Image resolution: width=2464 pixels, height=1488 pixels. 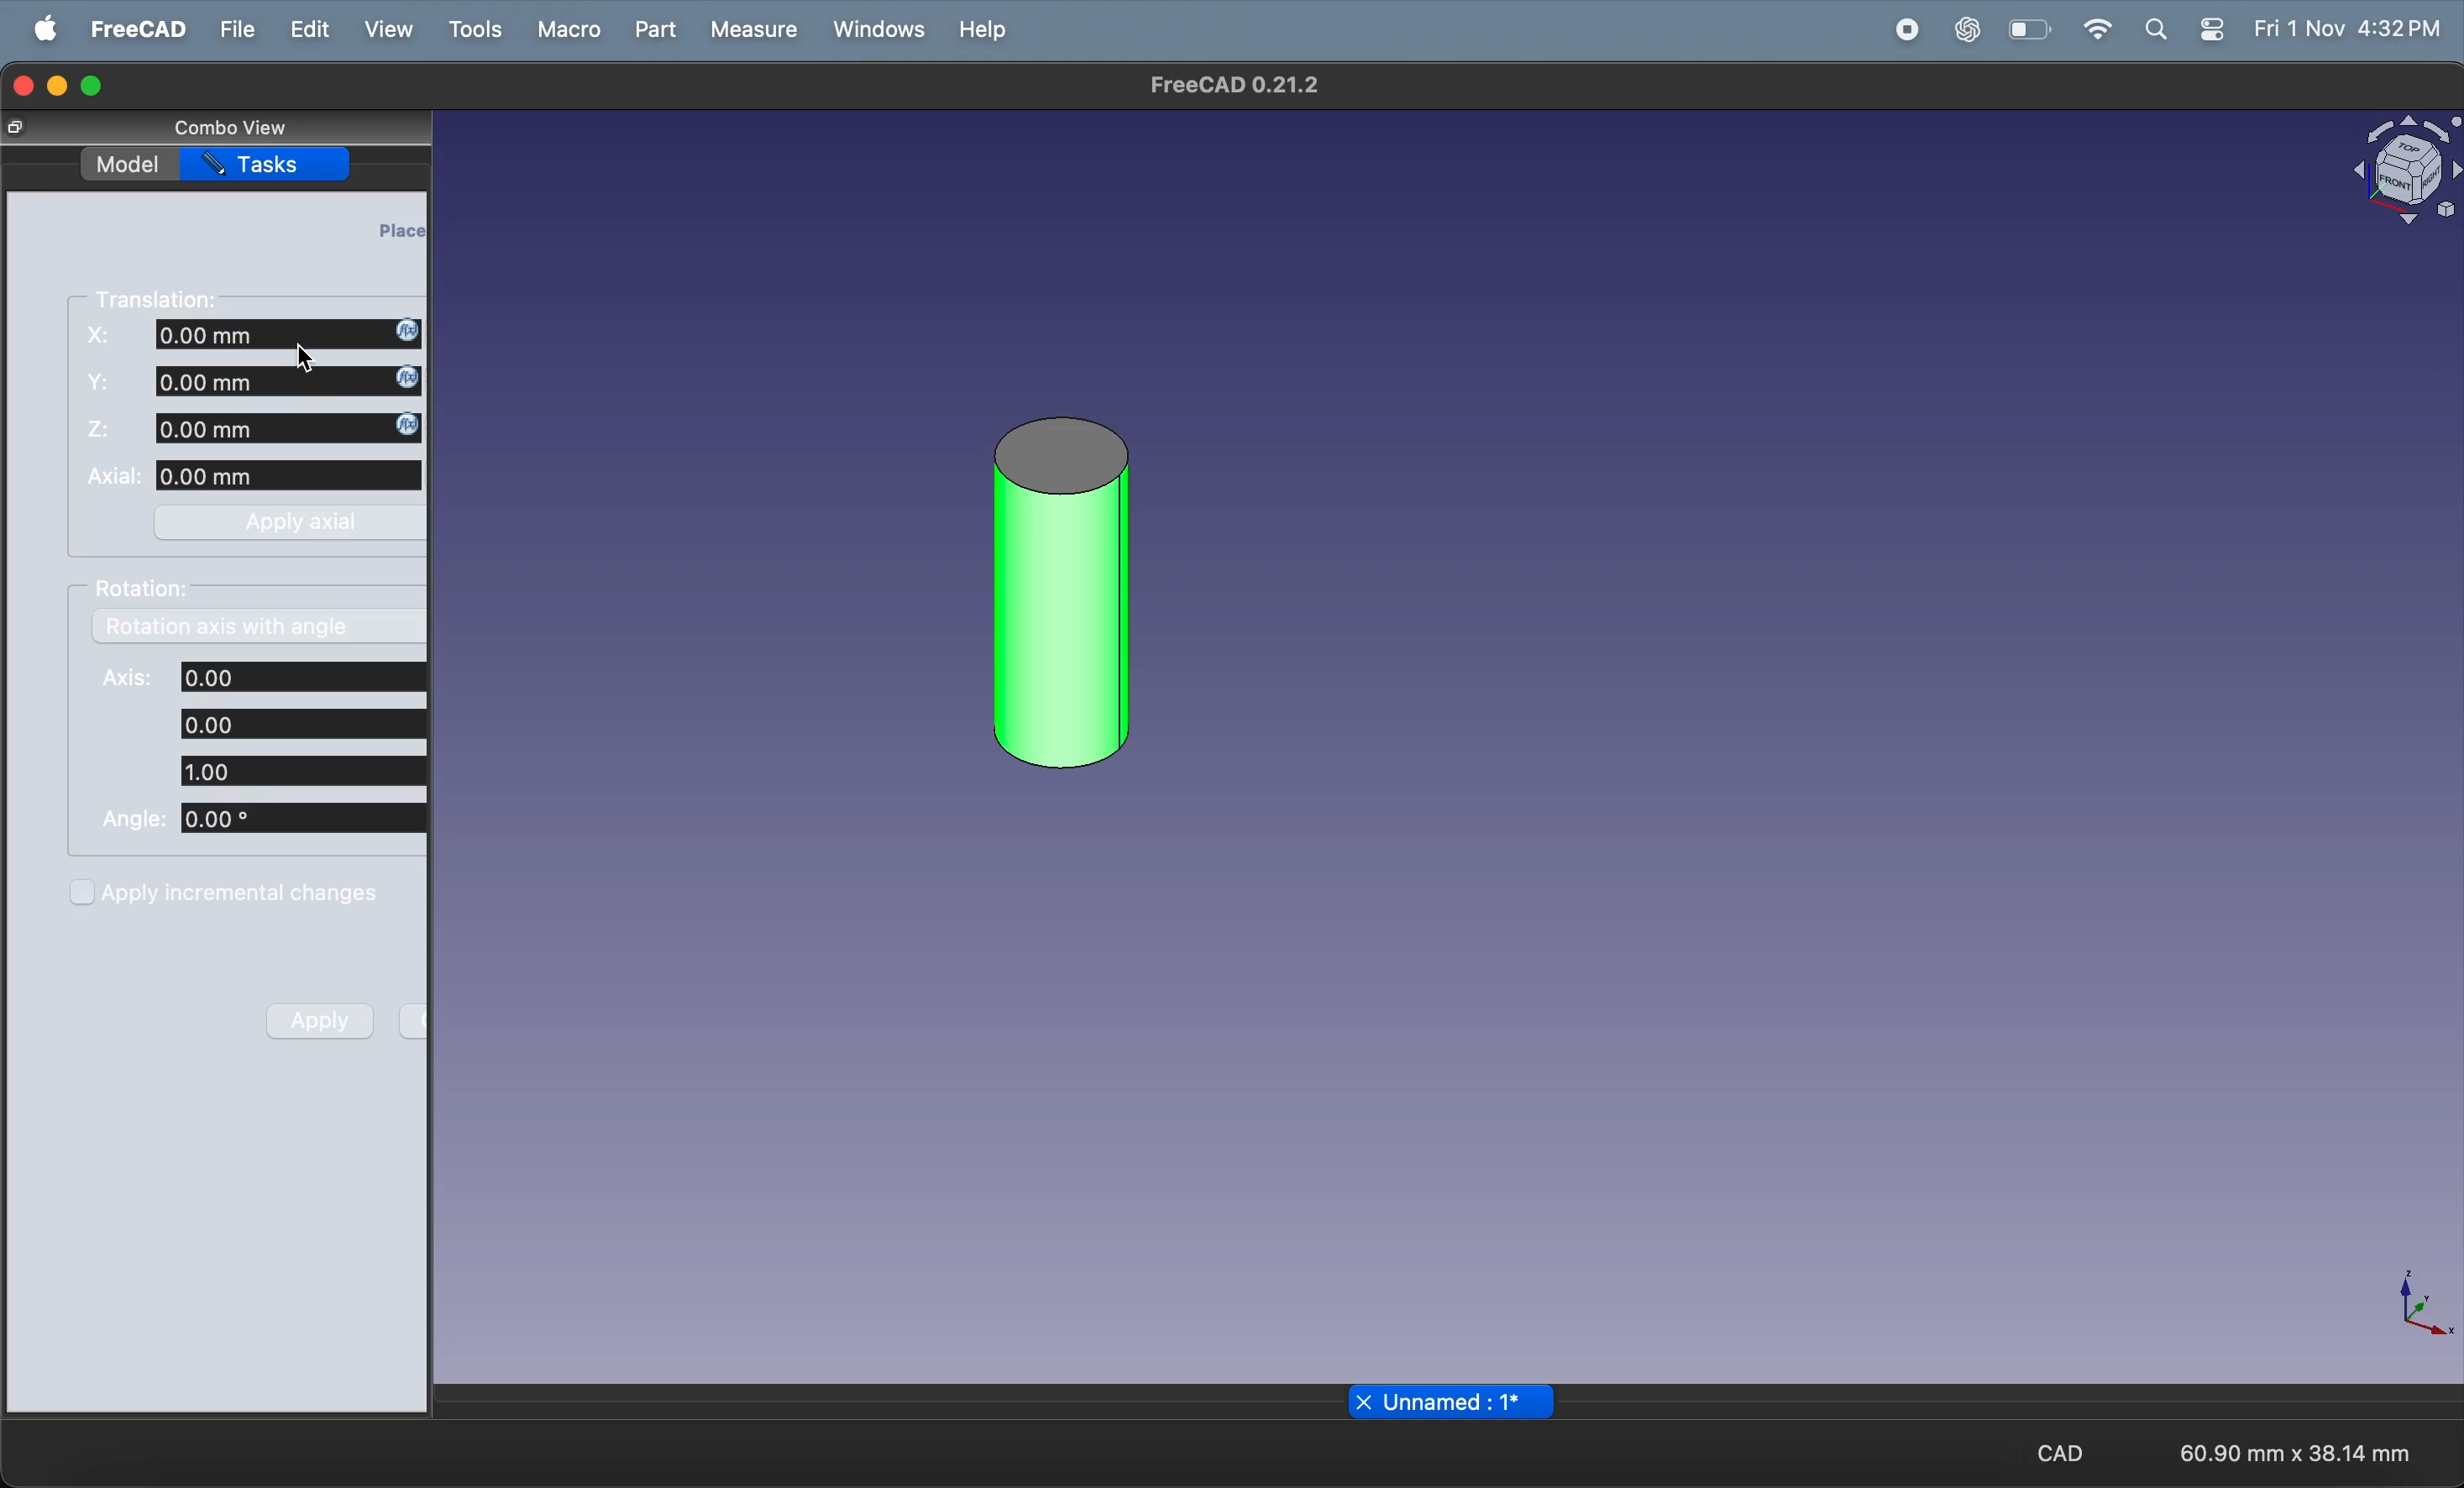 I want to click on freecad, so click(x=130, y=28).